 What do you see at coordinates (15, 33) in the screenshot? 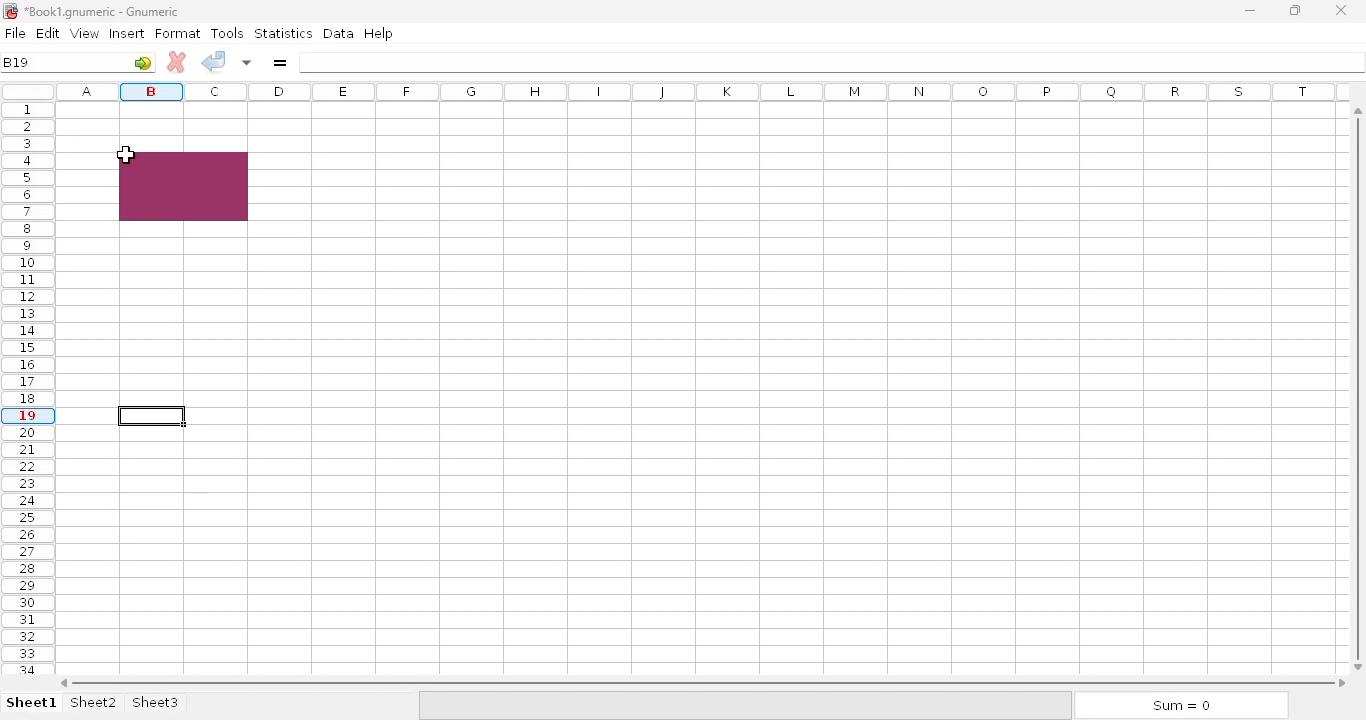
I see `file` at bounding box center [15, 33].